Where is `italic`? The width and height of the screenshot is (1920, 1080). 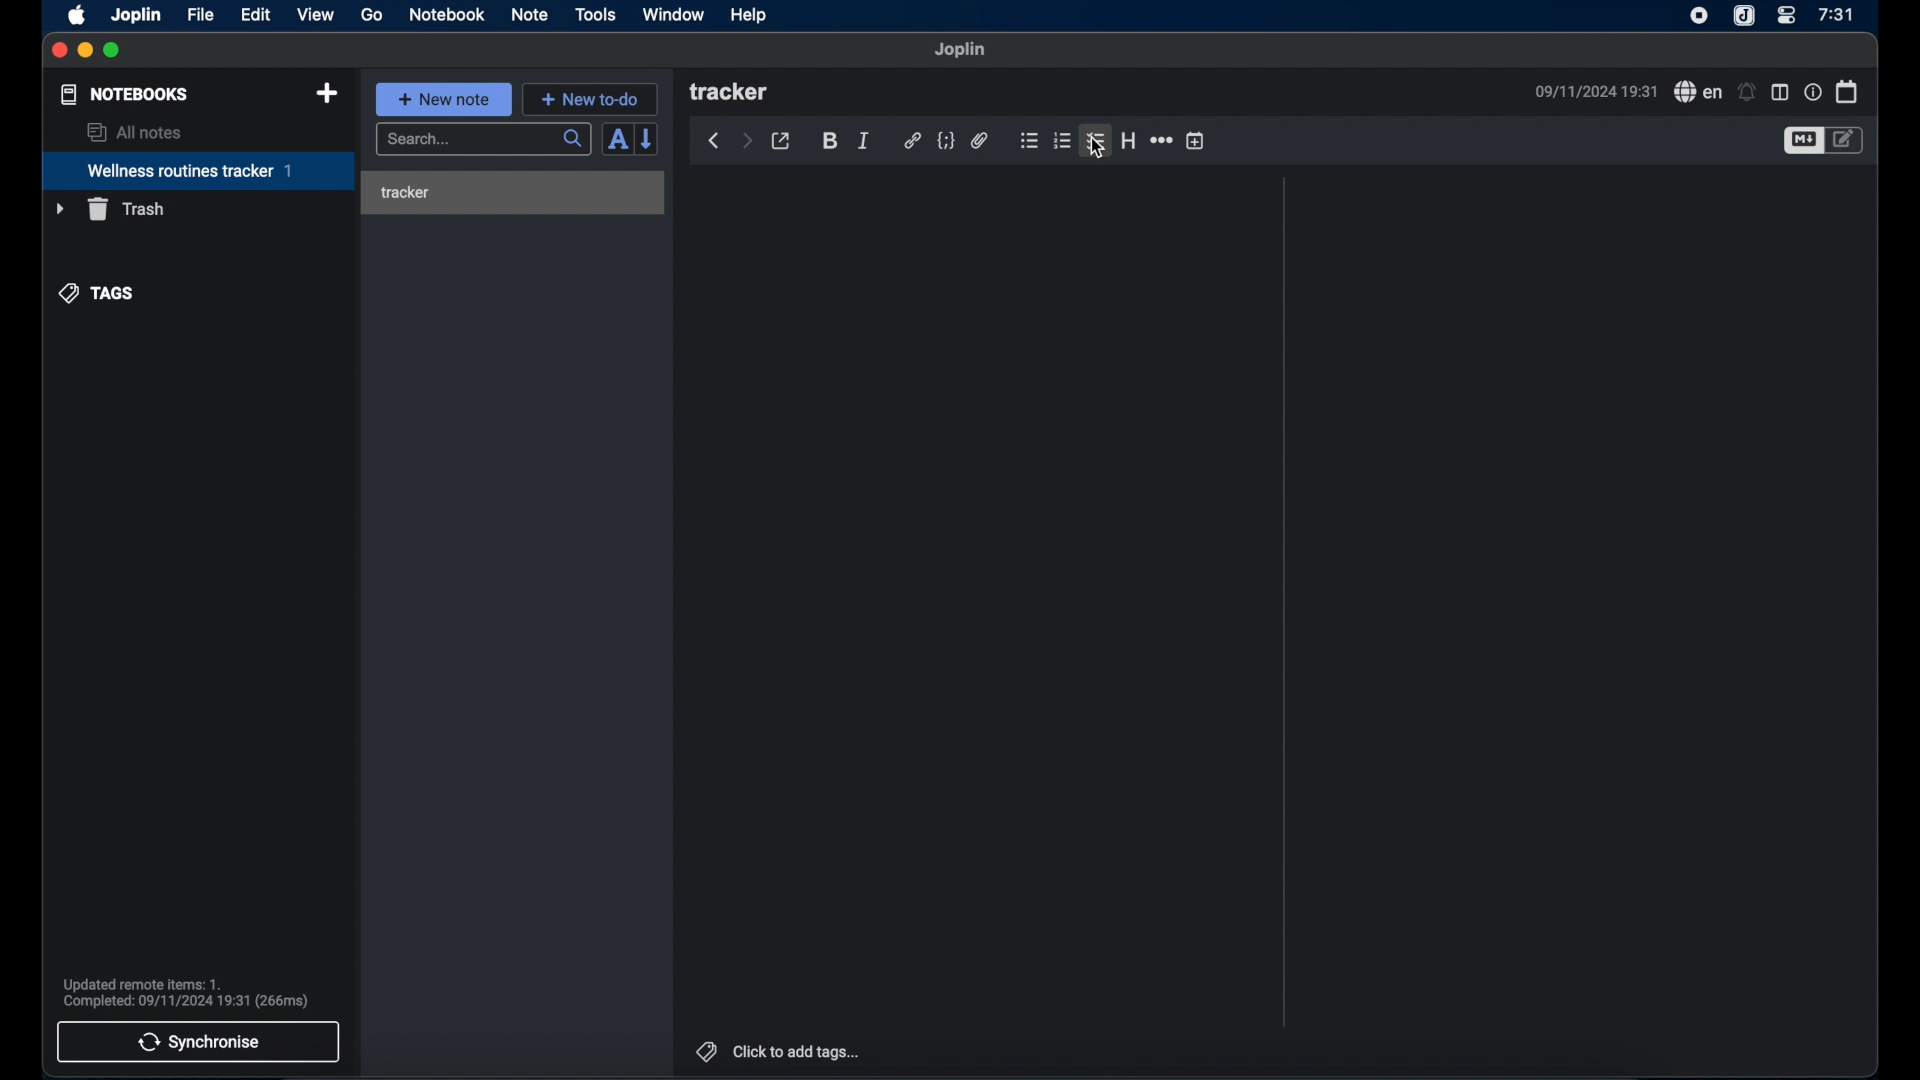
italic is located at coordinates (864, 141).